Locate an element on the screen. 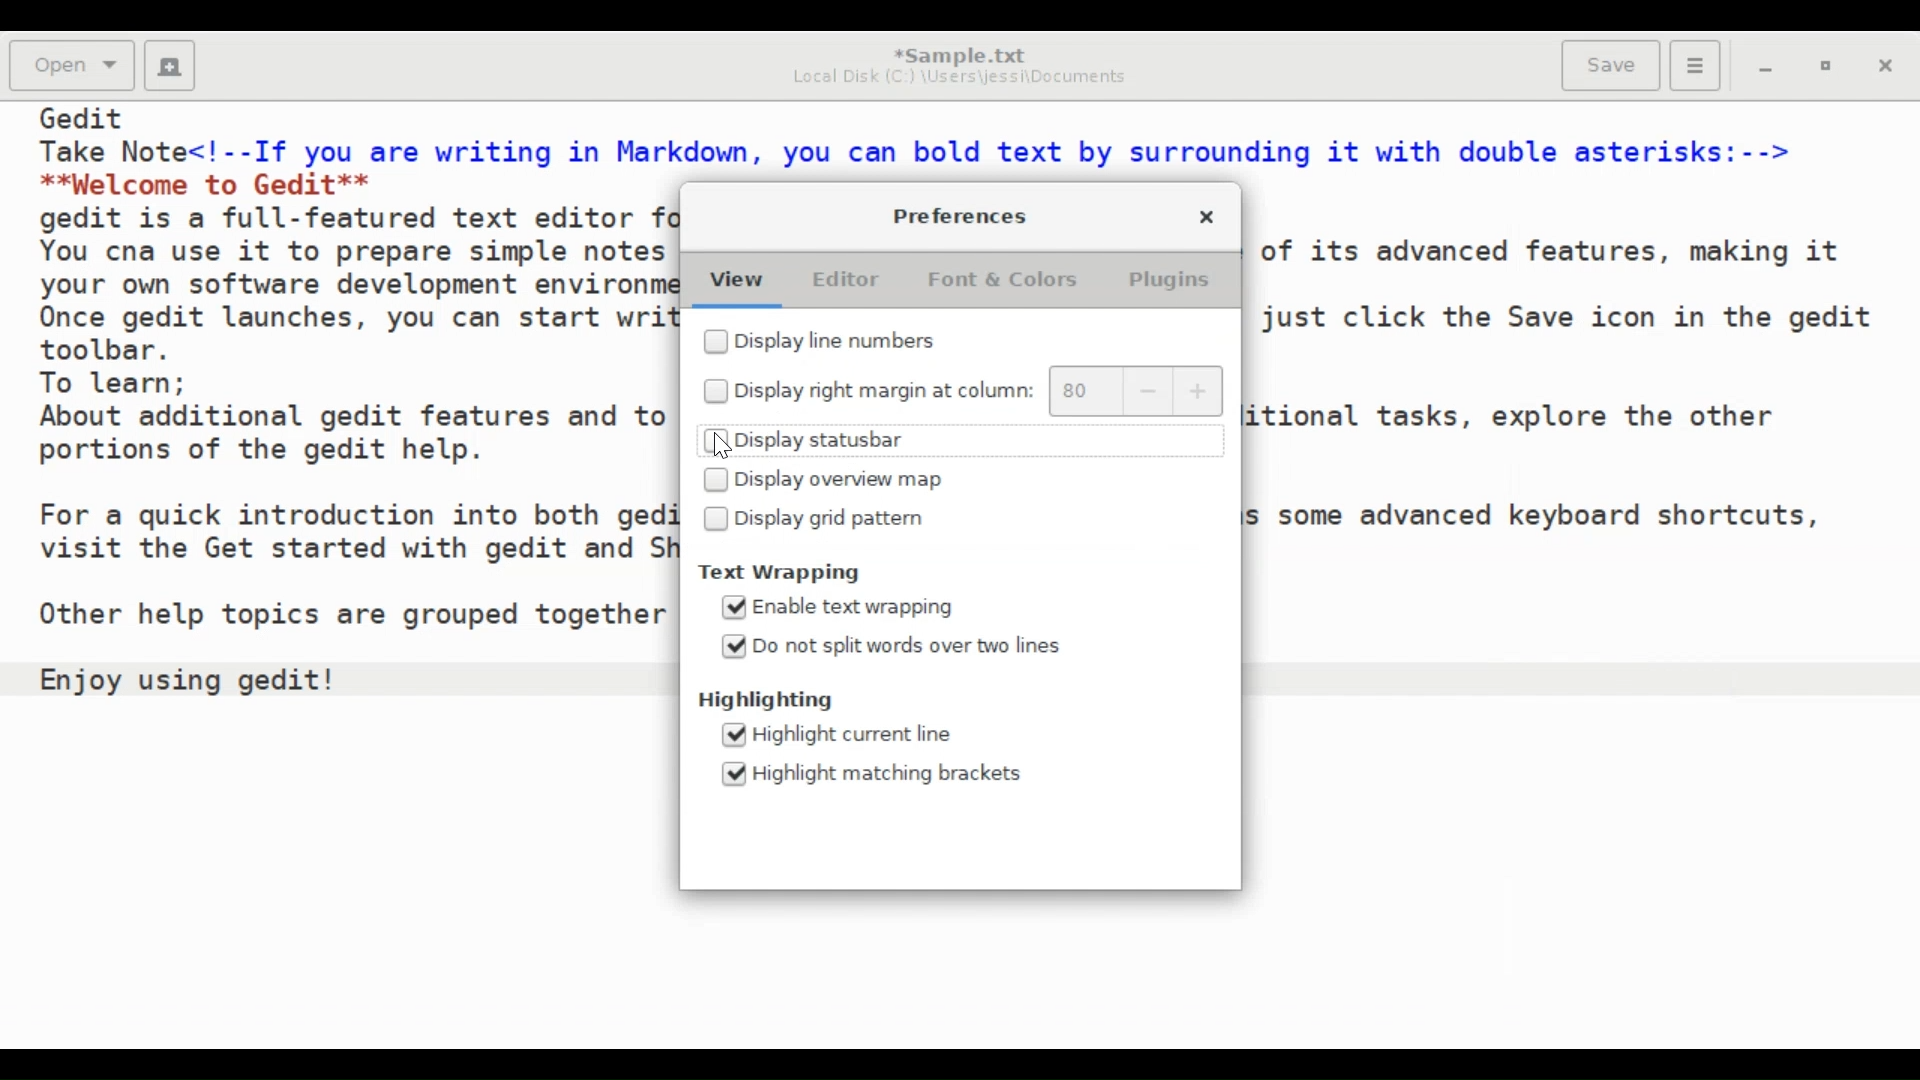 The height and width of the screenshot is (1080, 1920). Highlighting is located at coordinates (766, 701).